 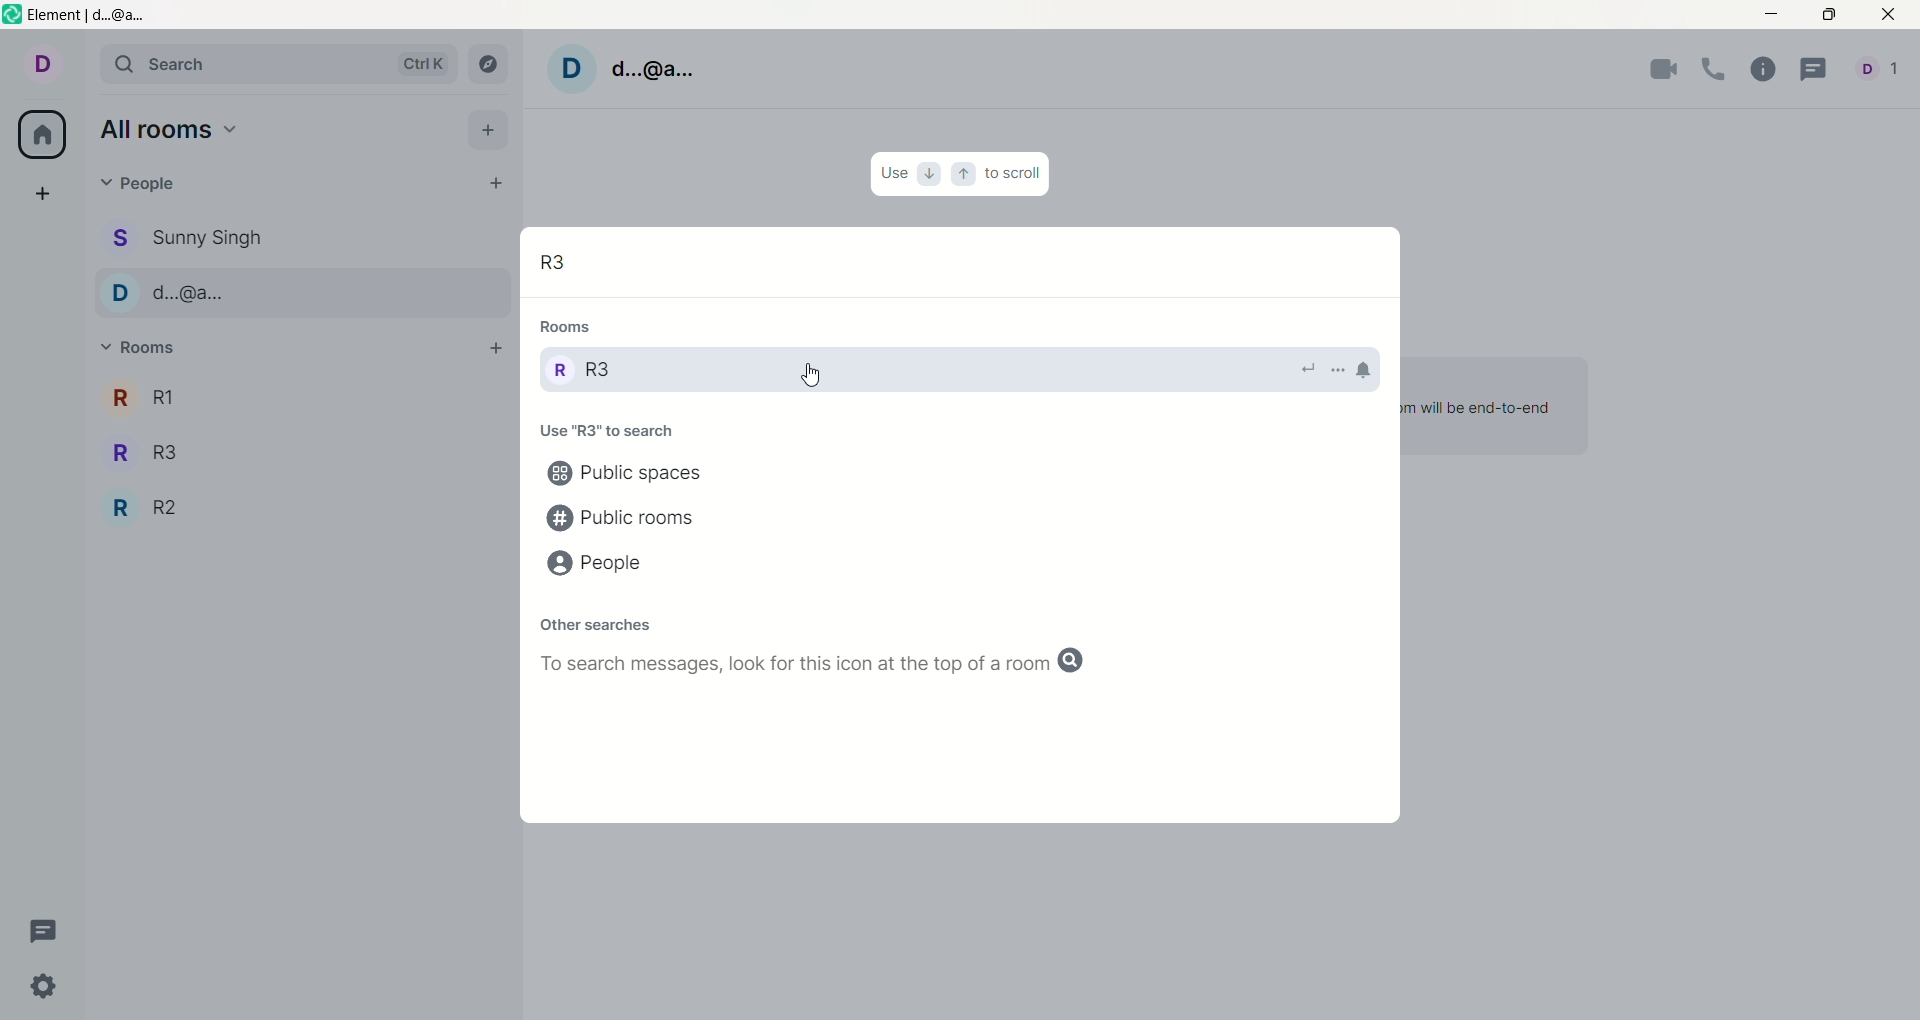 What do you see at coordinates (495, 183) in the screenshot?
I see `start chat` at bounding box center [495, 183].